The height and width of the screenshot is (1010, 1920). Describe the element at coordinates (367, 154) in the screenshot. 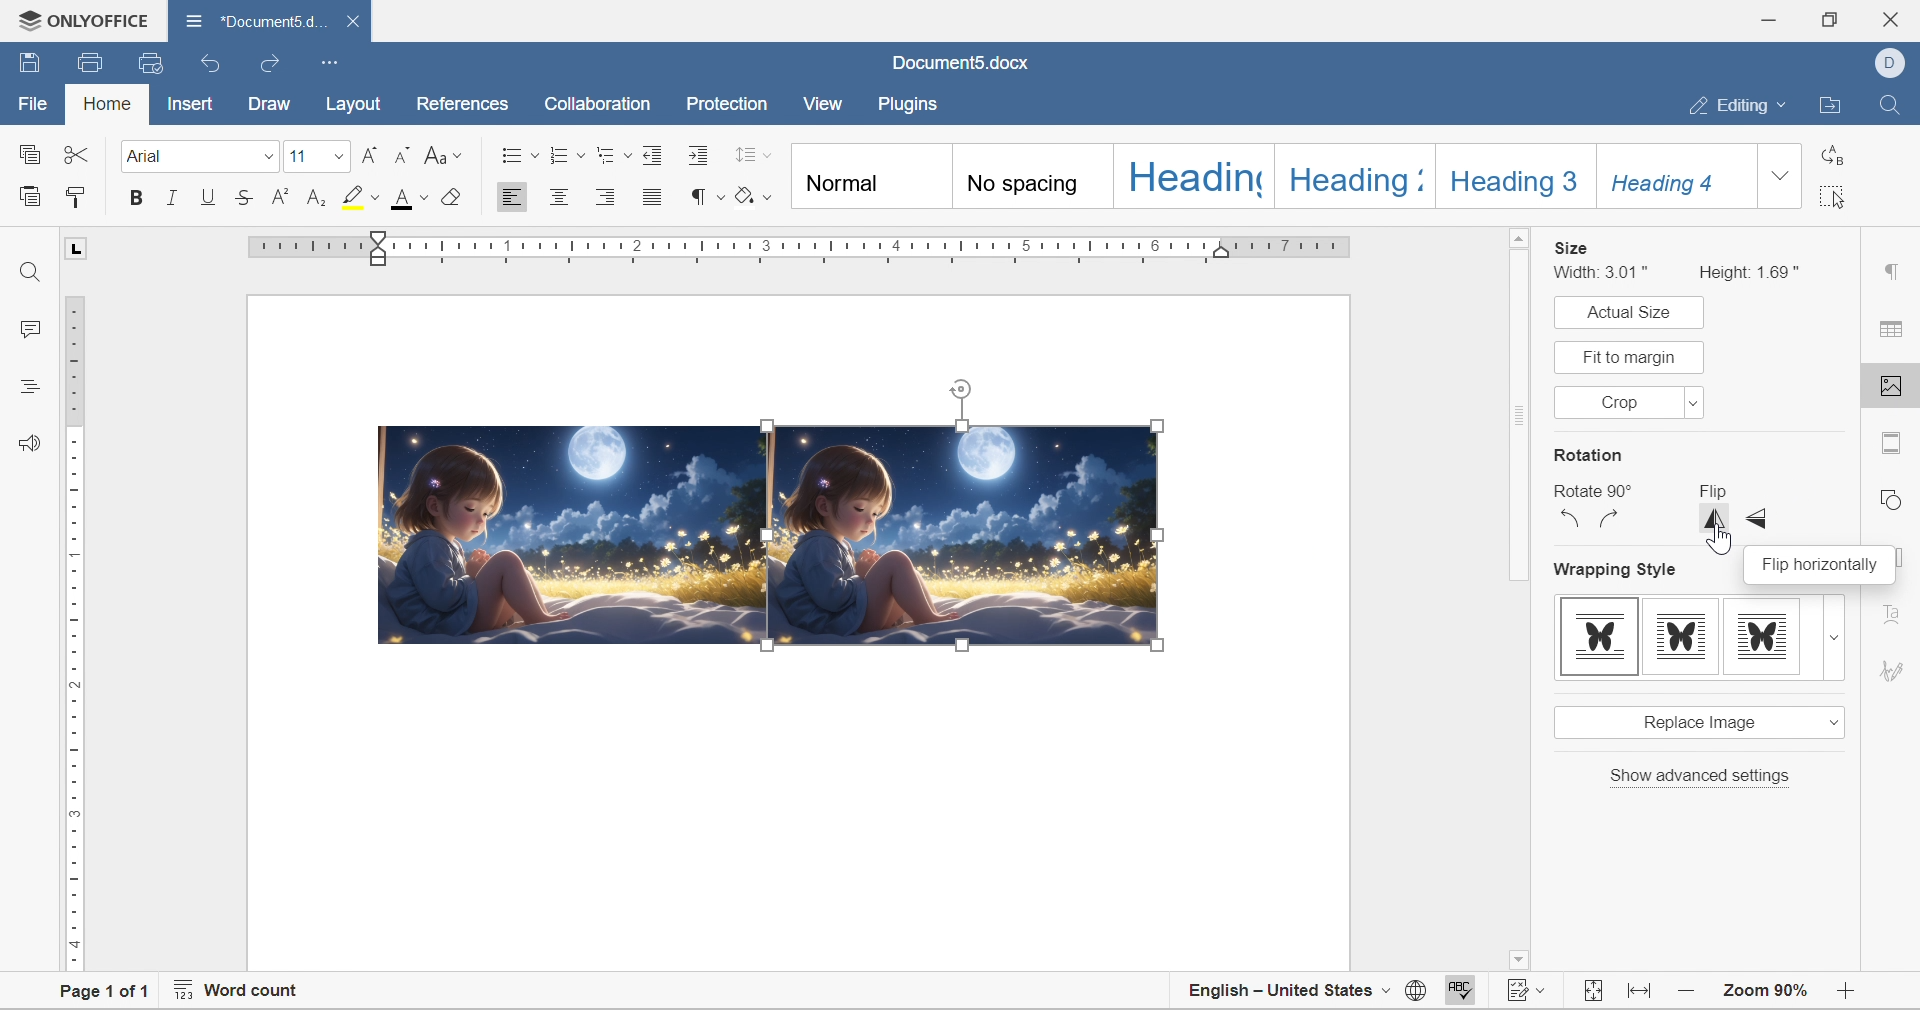

I see `Increment font size` at that location.